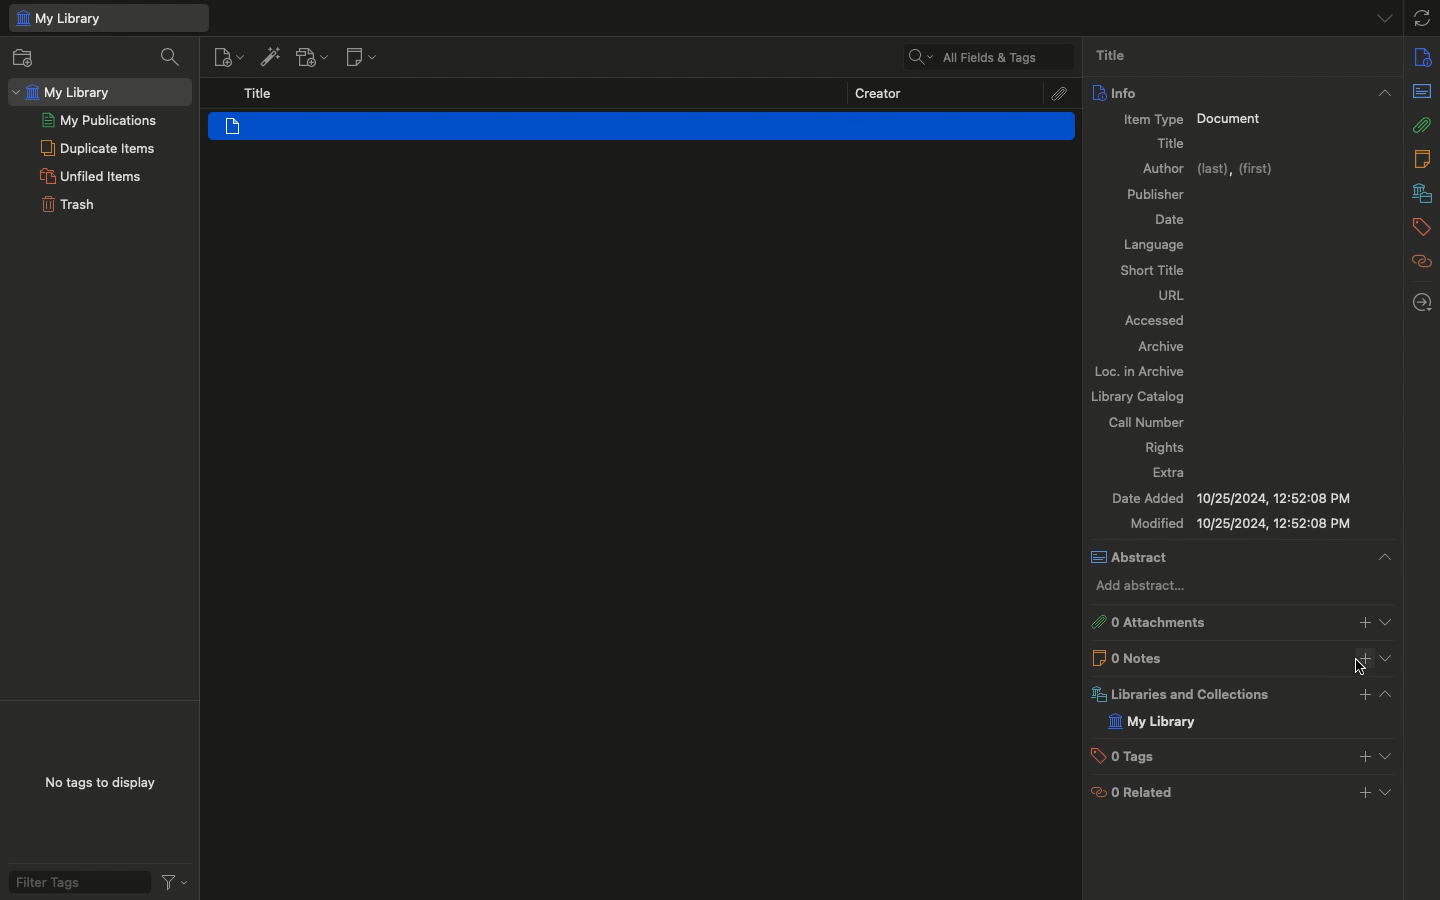  What do you see at coordinates (99, 91) in the screenshot?
I see `My library` at bounding box center [99, 91].